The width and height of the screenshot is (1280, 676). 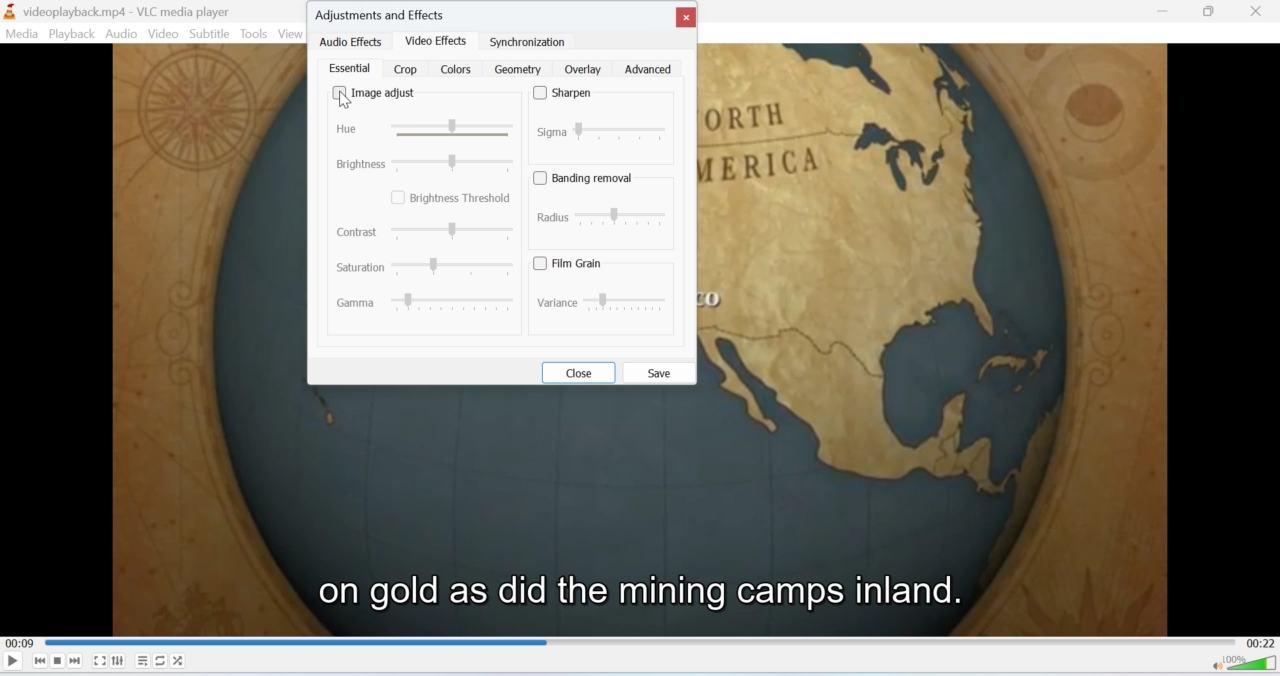 I want to click on synchronization, so click(x=529, y=42).